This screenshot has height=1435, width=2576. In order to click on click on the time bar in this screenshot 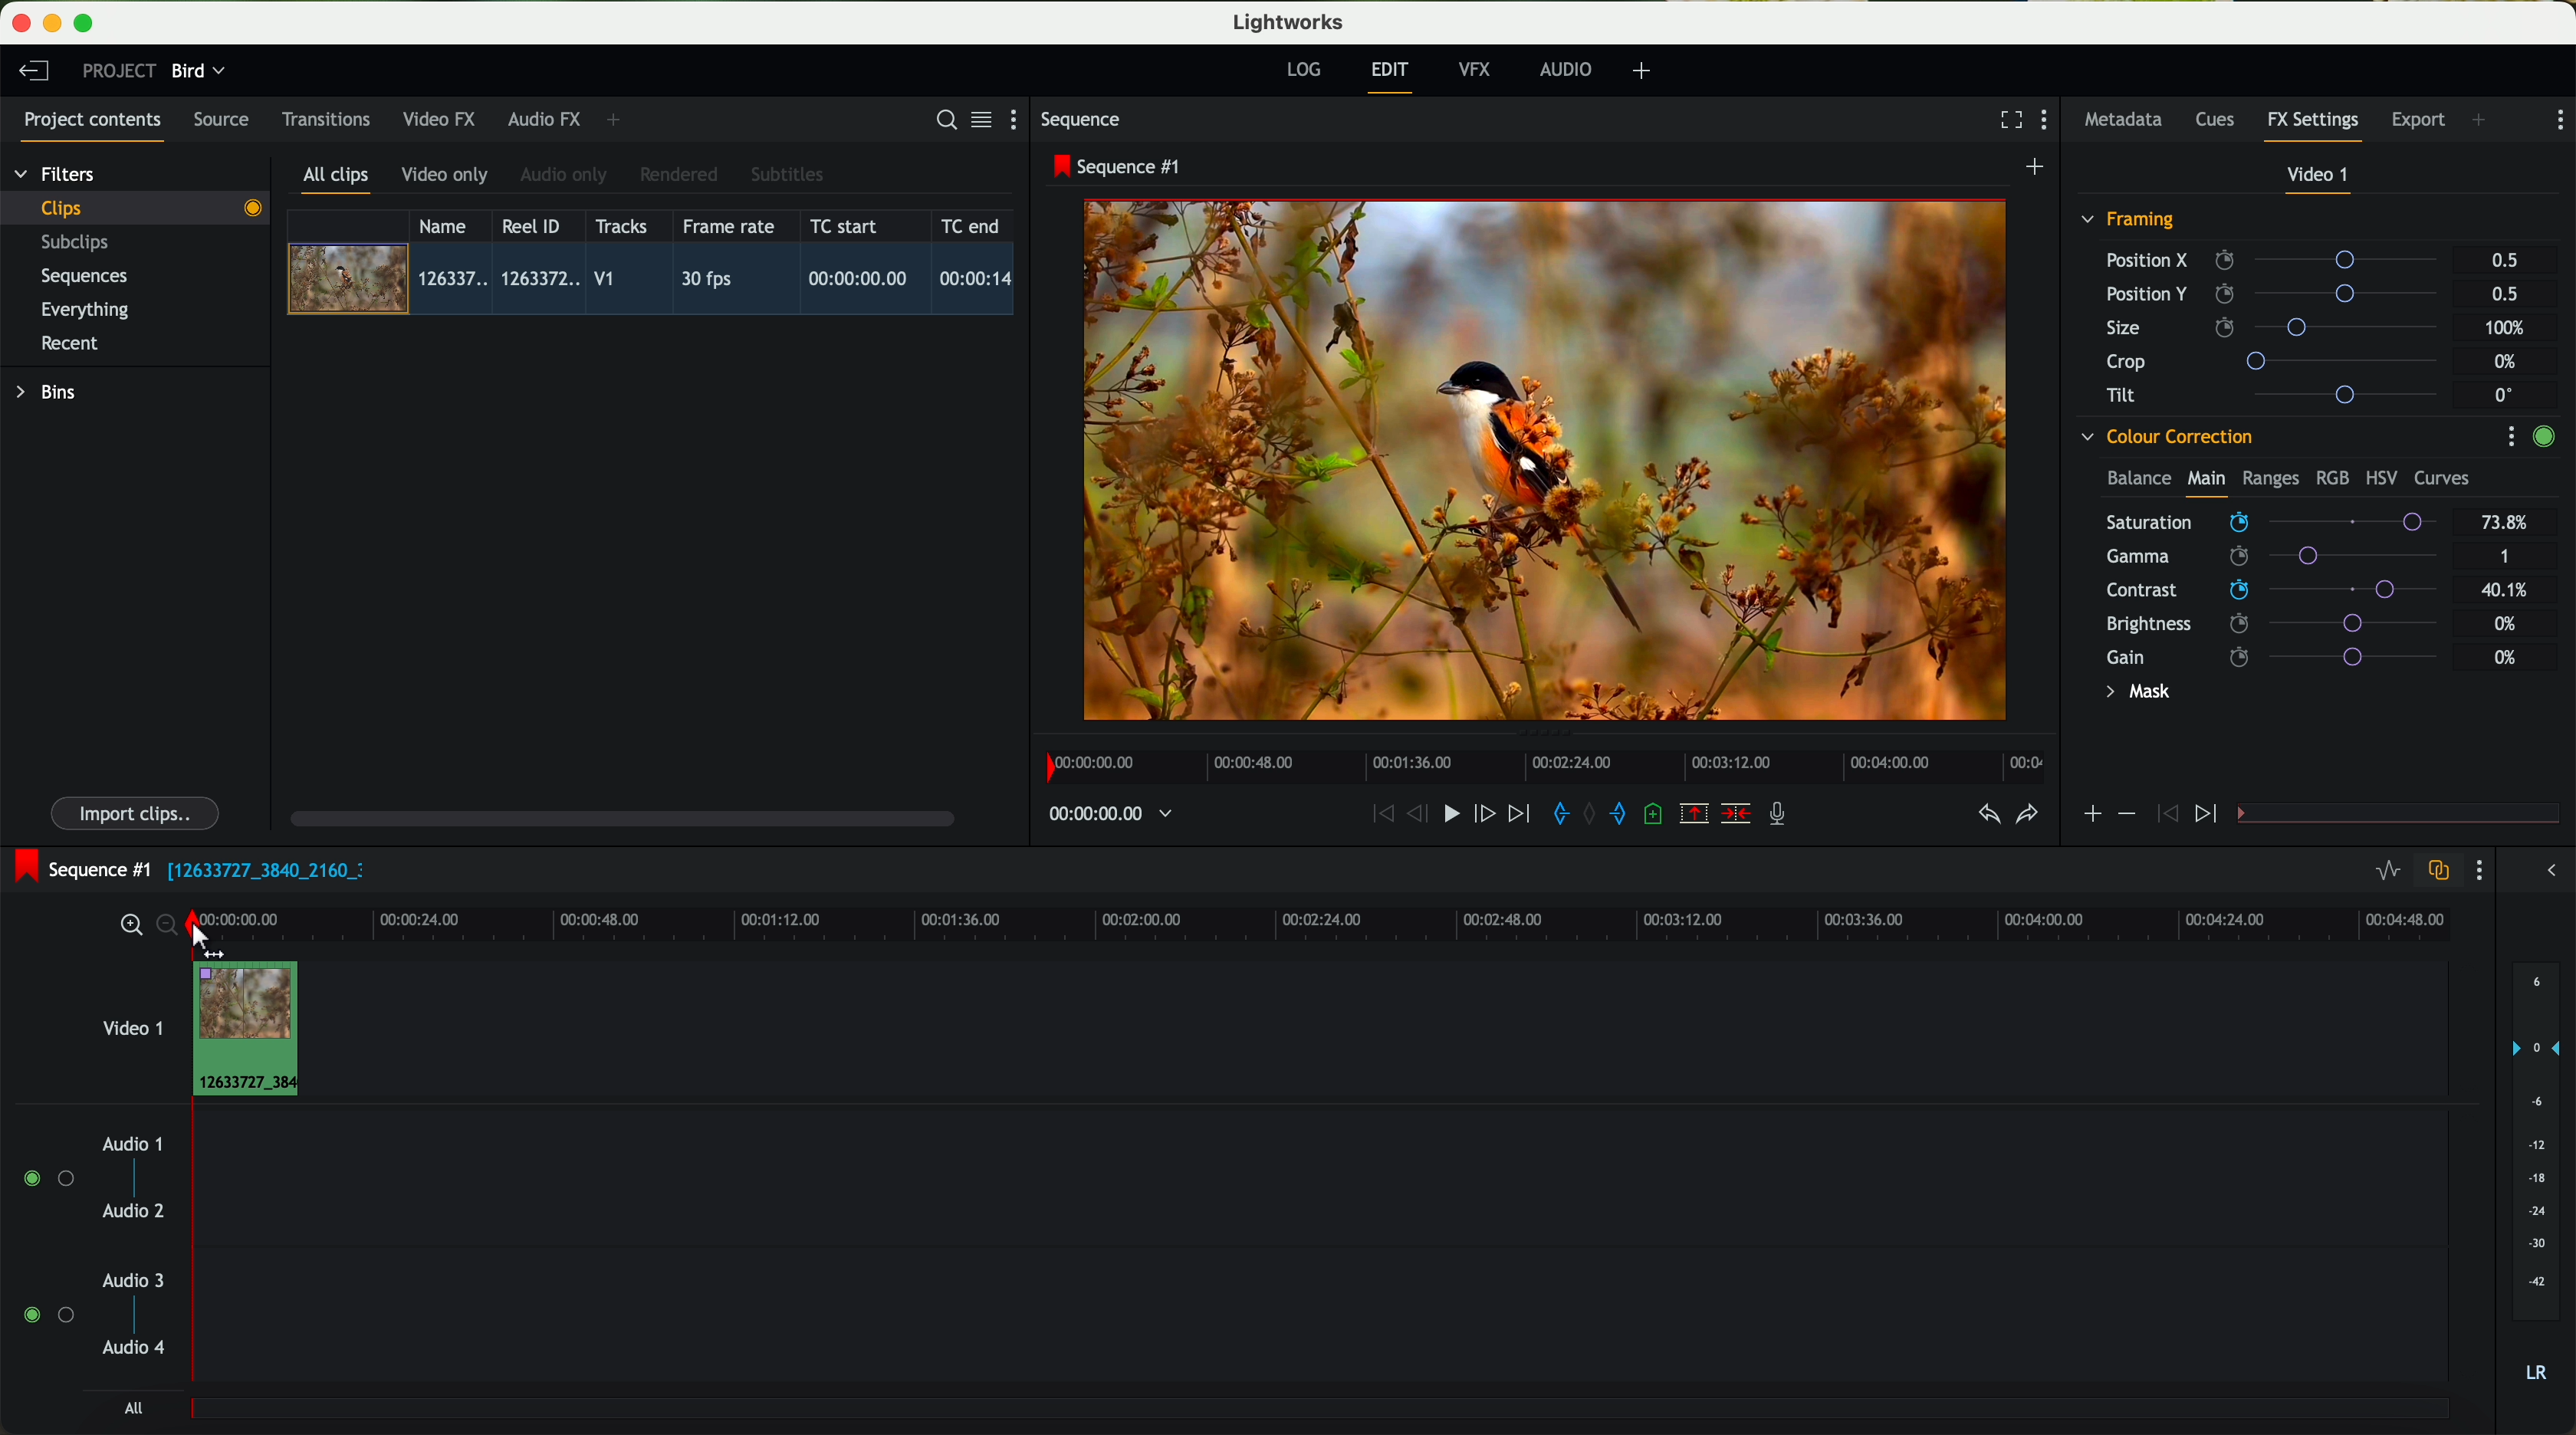, I will do `click(206, 944)`.